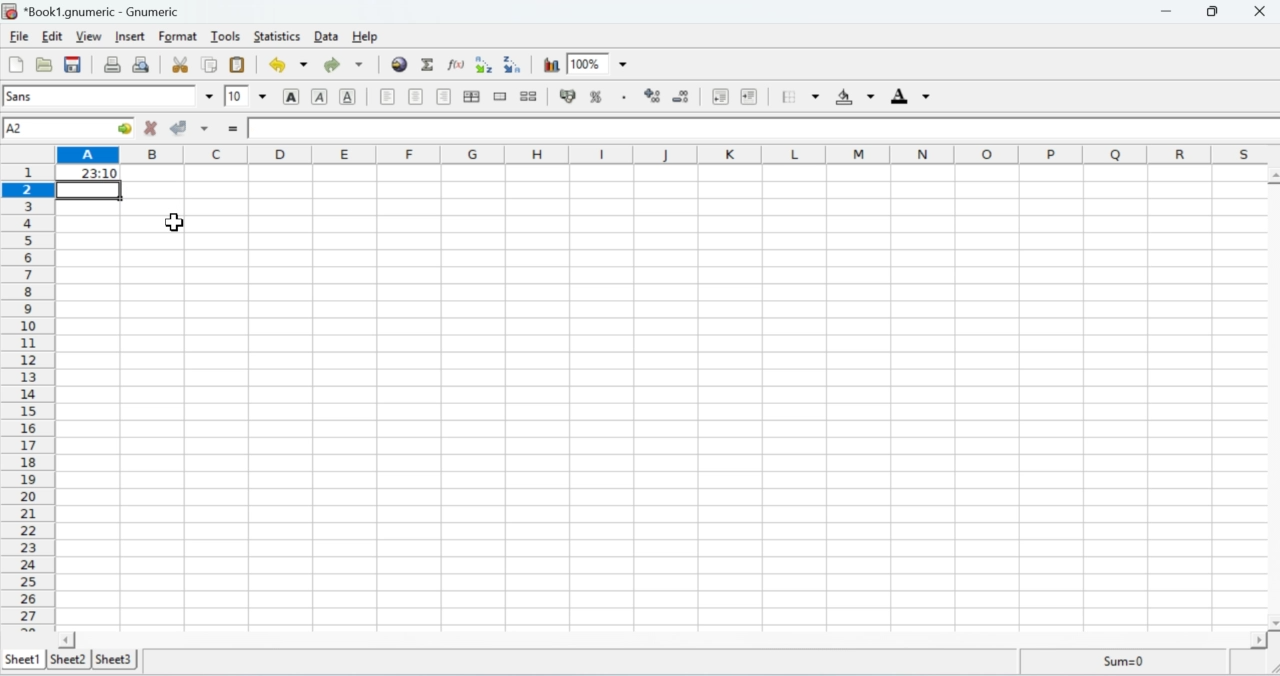 Image resolution: width=1280 pixels, height=676 pixels. Describe the element at coordinates (189, 130) in the screenshot. I see `Accept change` at that location.